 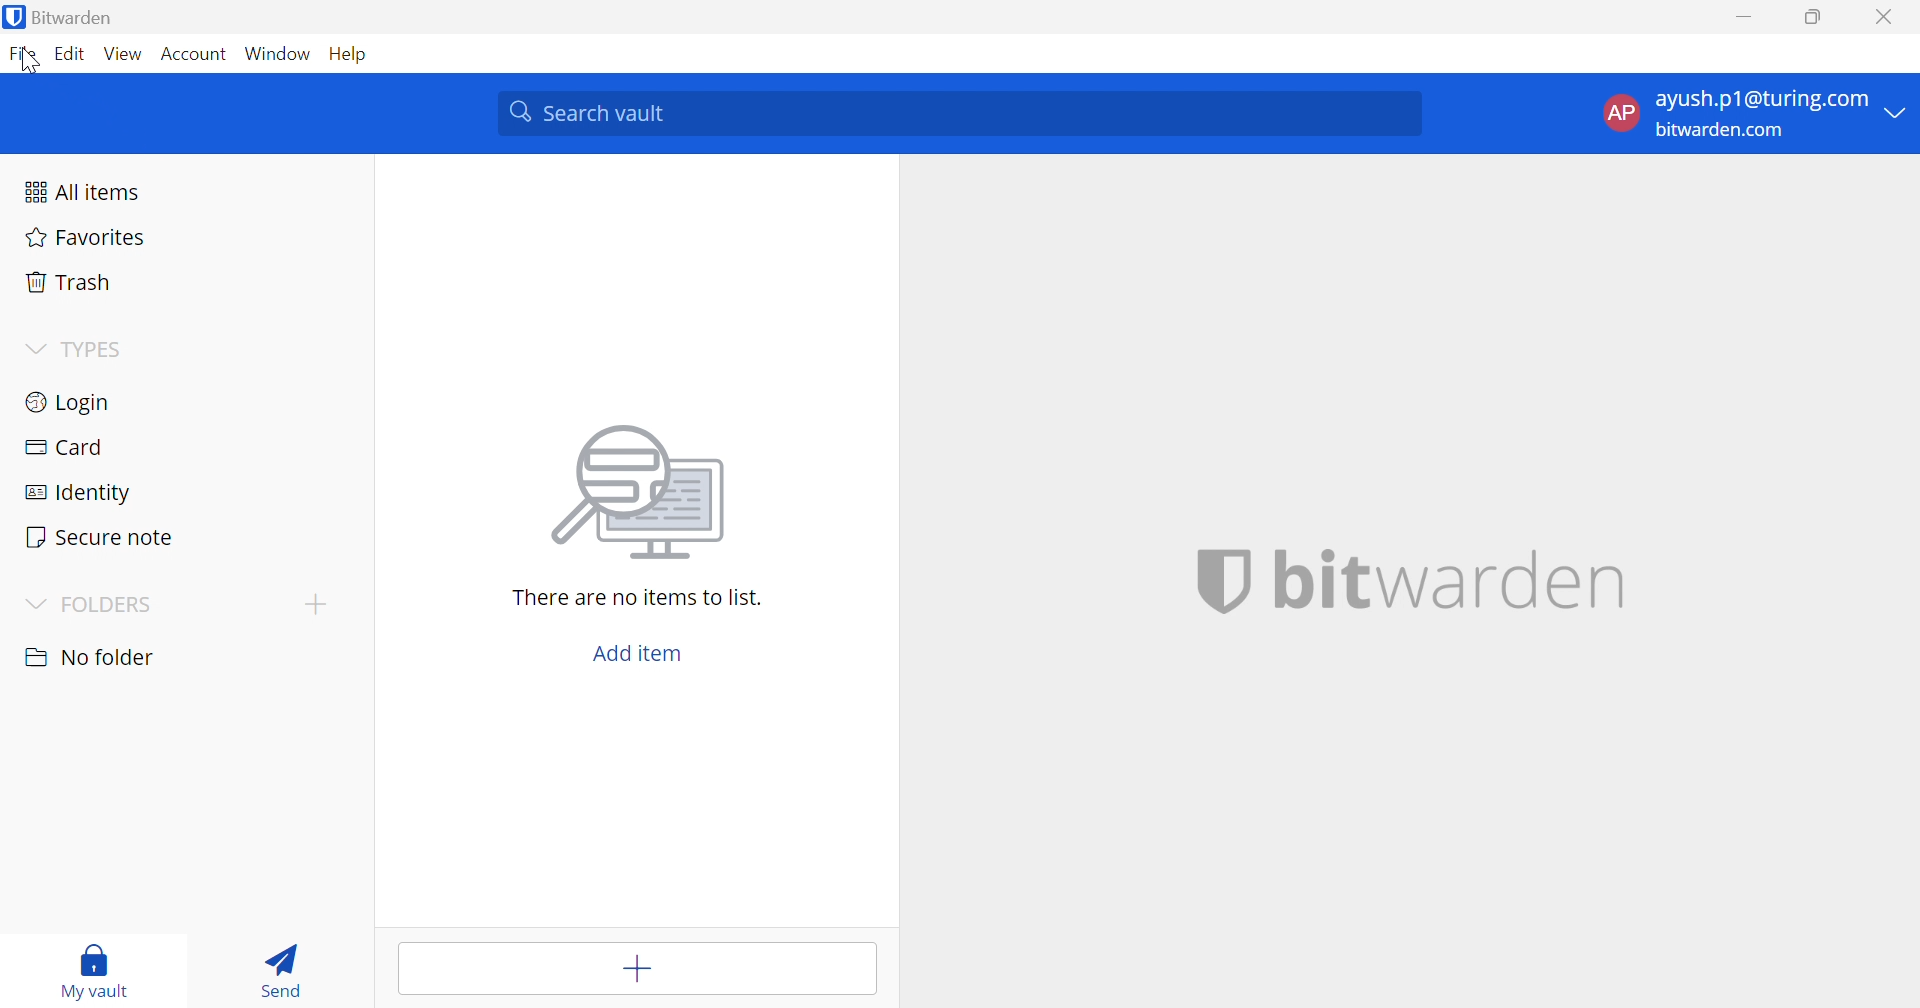 What do you see at coordinates (101, 537) in the screenshot?
I see `Secure note` at bounding box center [101, 537].